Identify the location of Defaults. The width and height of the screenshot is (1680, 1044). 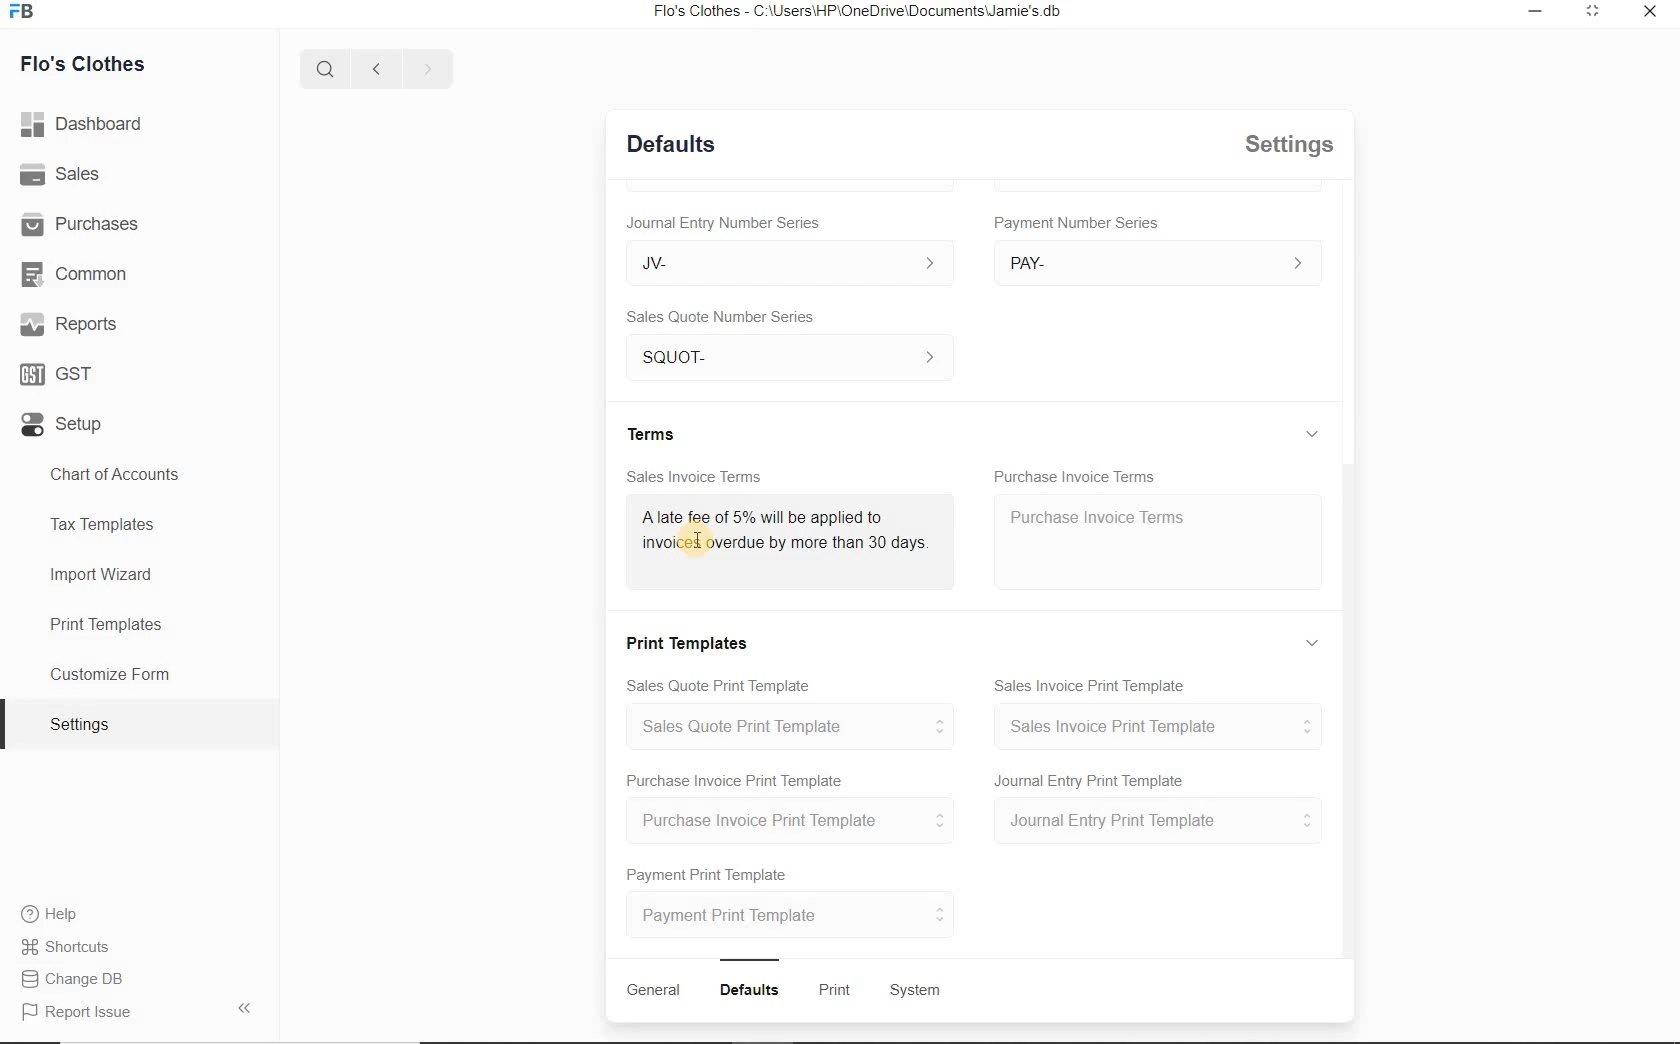
(671, 142).